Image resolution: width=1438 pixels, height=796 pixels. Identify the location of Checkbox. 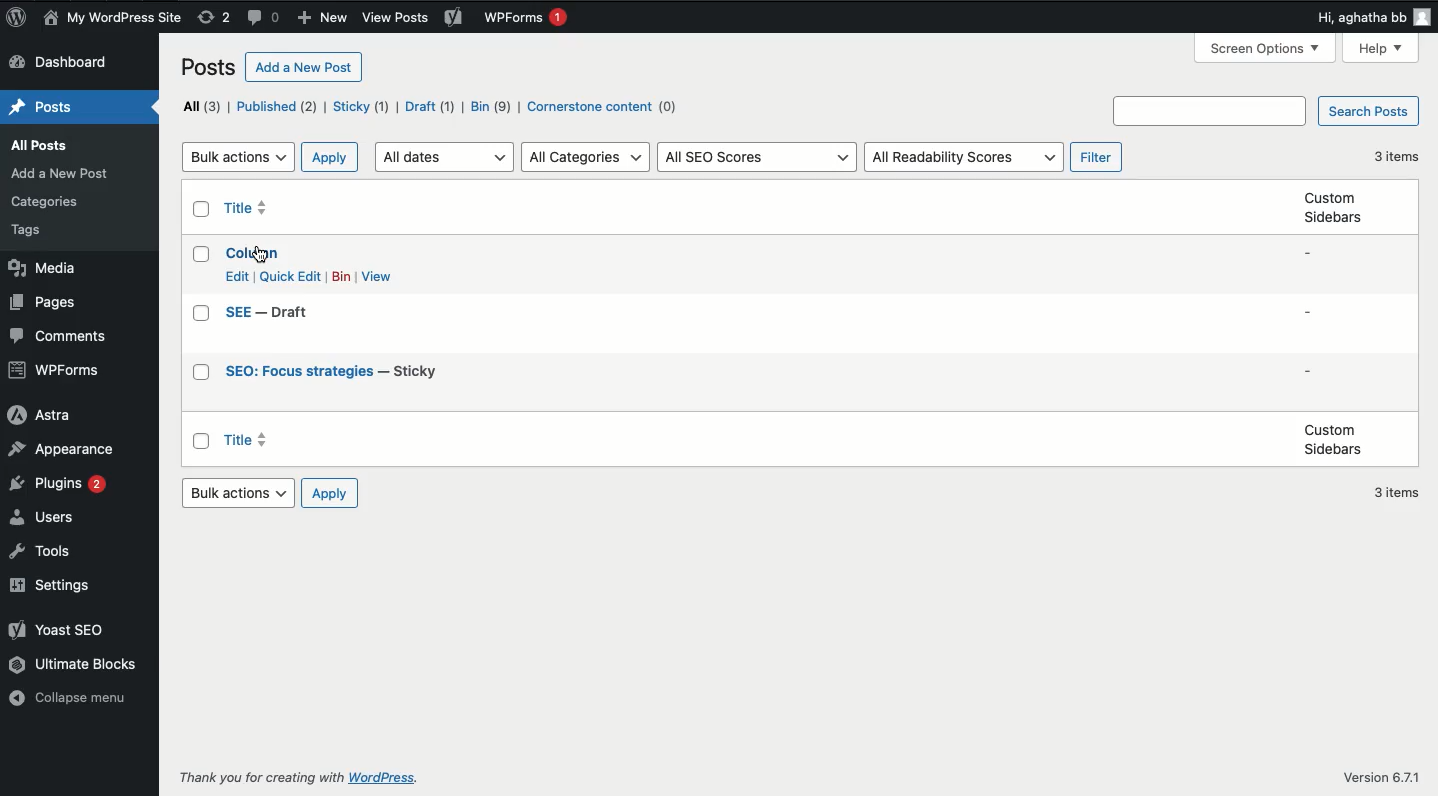
(203, 209).